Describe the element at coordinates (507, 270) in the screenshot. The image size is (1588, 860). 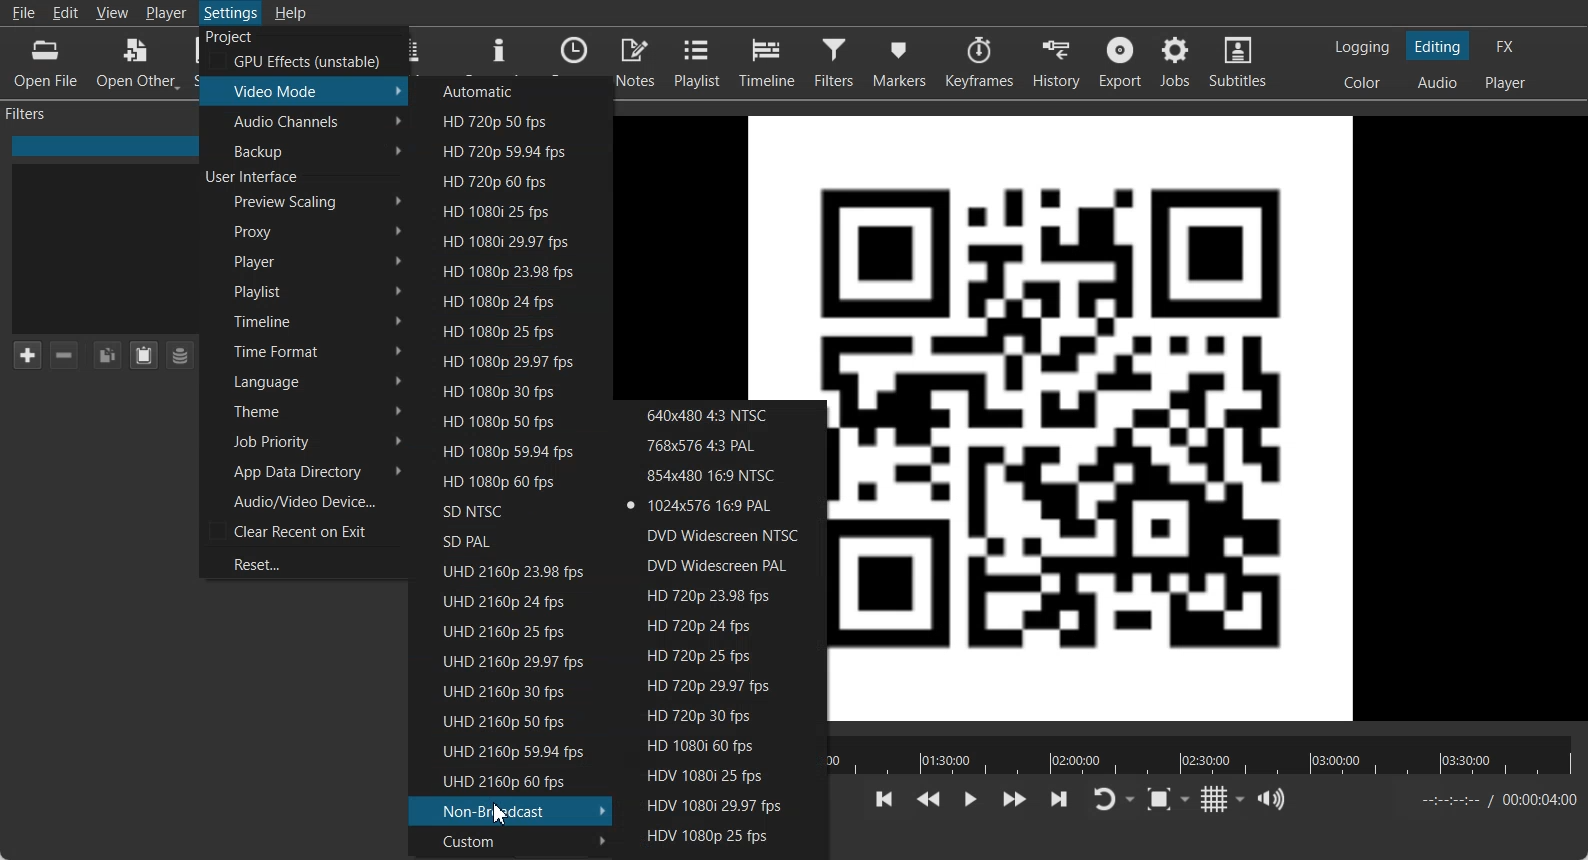
I see `HD 1080p 23.98 fps` at that location.